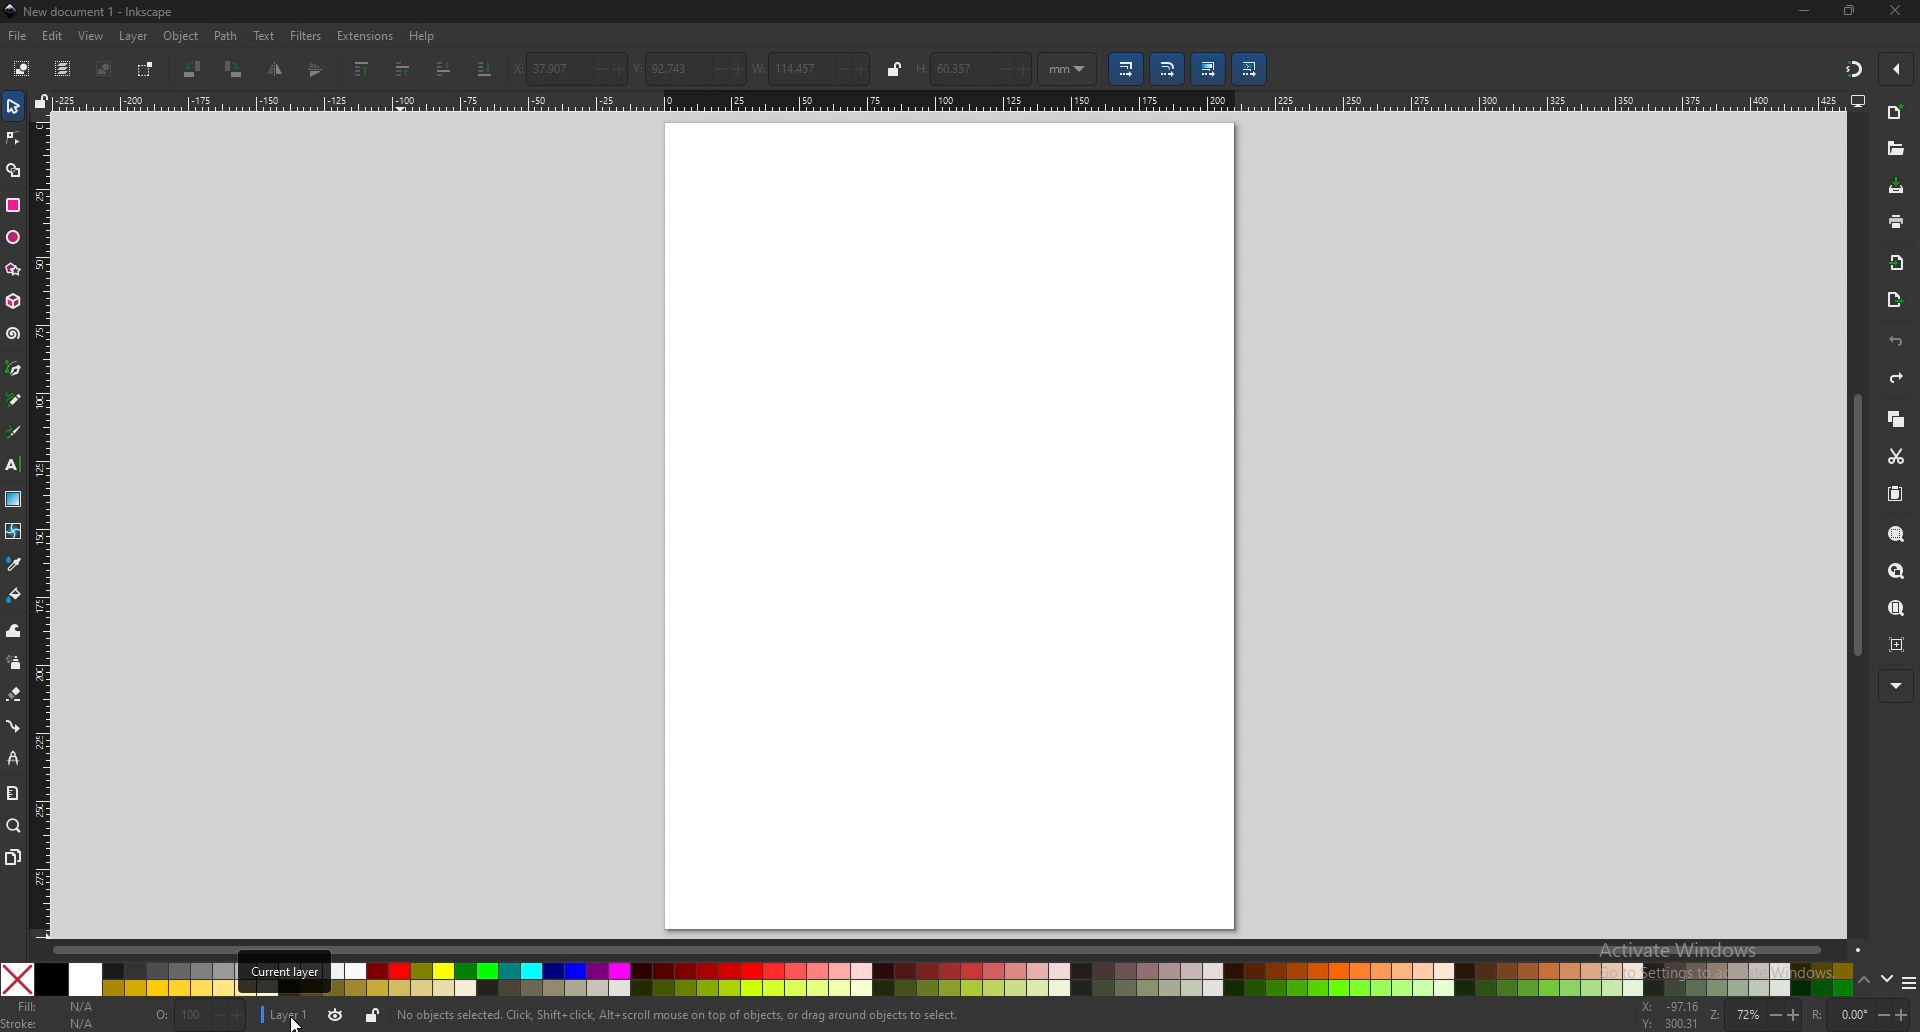  What do you see at coordinates (192, 70) in the screenshot?
I see `rotate 90 degree ccw` at bounding box center [192, 70].